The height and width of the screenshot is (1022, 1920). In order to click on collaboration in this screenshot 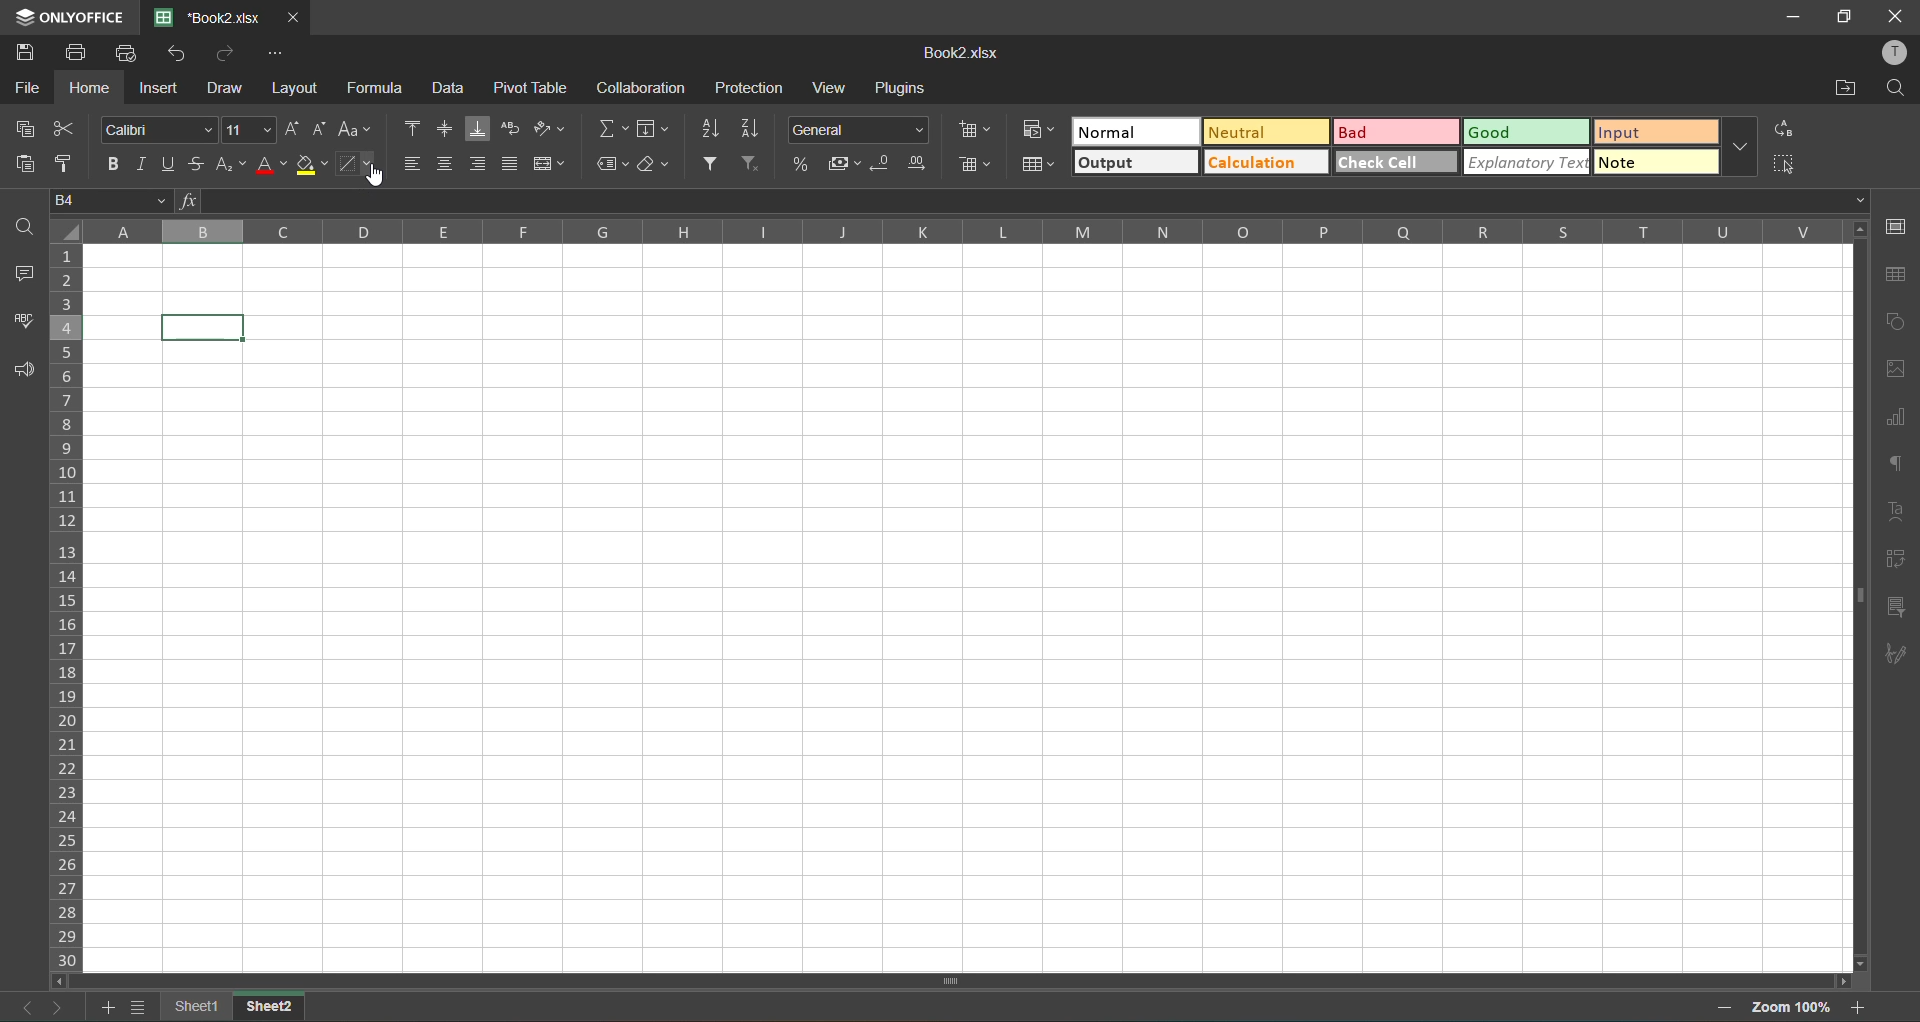, I will do `click(647, 87)`.